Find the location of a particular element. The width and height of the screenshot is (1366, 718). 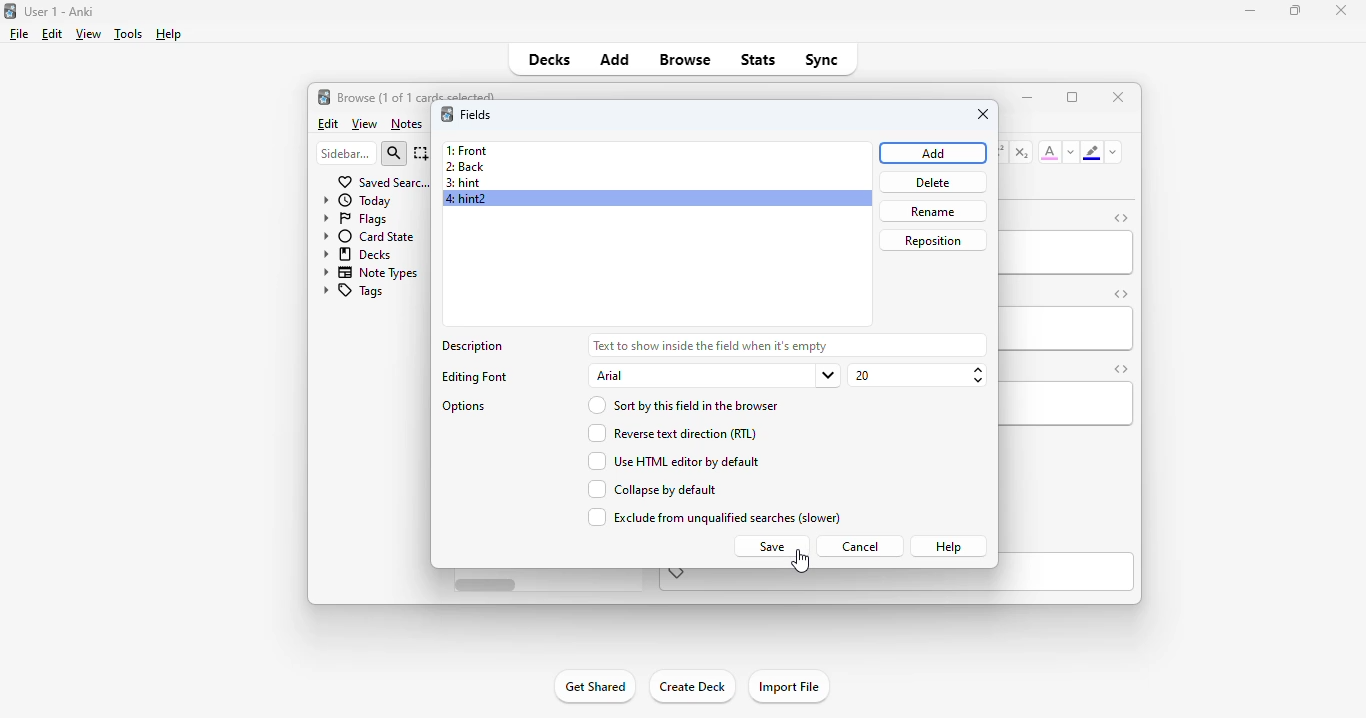

maximize is located at coordinates (1072, 97).